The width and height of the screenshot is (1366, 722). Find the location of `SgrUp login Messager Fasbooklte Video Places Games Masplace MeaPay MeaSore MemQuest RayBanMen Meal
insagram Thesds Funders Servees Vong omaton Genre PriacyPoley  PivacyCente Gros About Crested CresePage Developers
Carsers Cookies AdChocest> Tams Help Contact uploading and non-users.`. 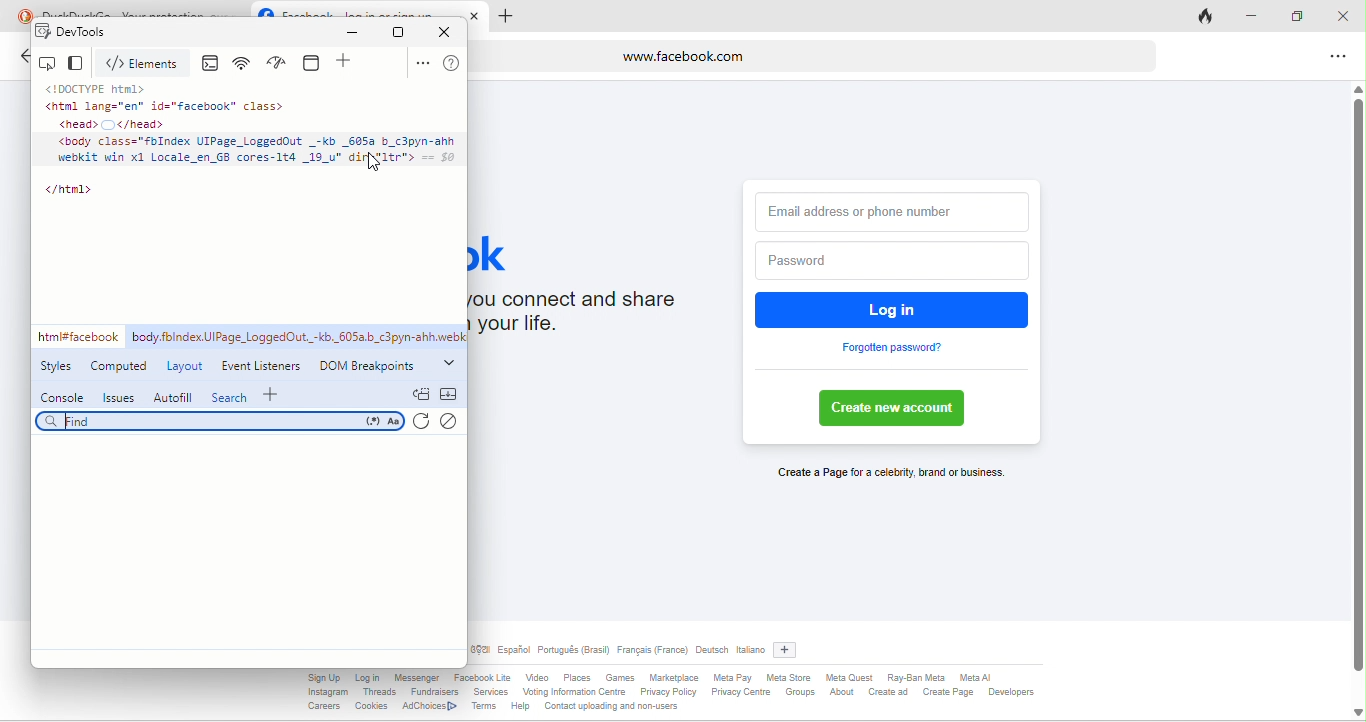

SgrUp login Messager Fasbooklte Video Places Games Masplace MeaPay MeaSore MemQuest RayBanMen Meal
insagram Thesds Funders Servees Vong omaton Genre PriacyPoley  PivacyCente Gros About Crested CresePage Developers
Carsers Cookies AdChocest> Tams Help Contact uploading and non-users. is located at coordinates (722, 695).